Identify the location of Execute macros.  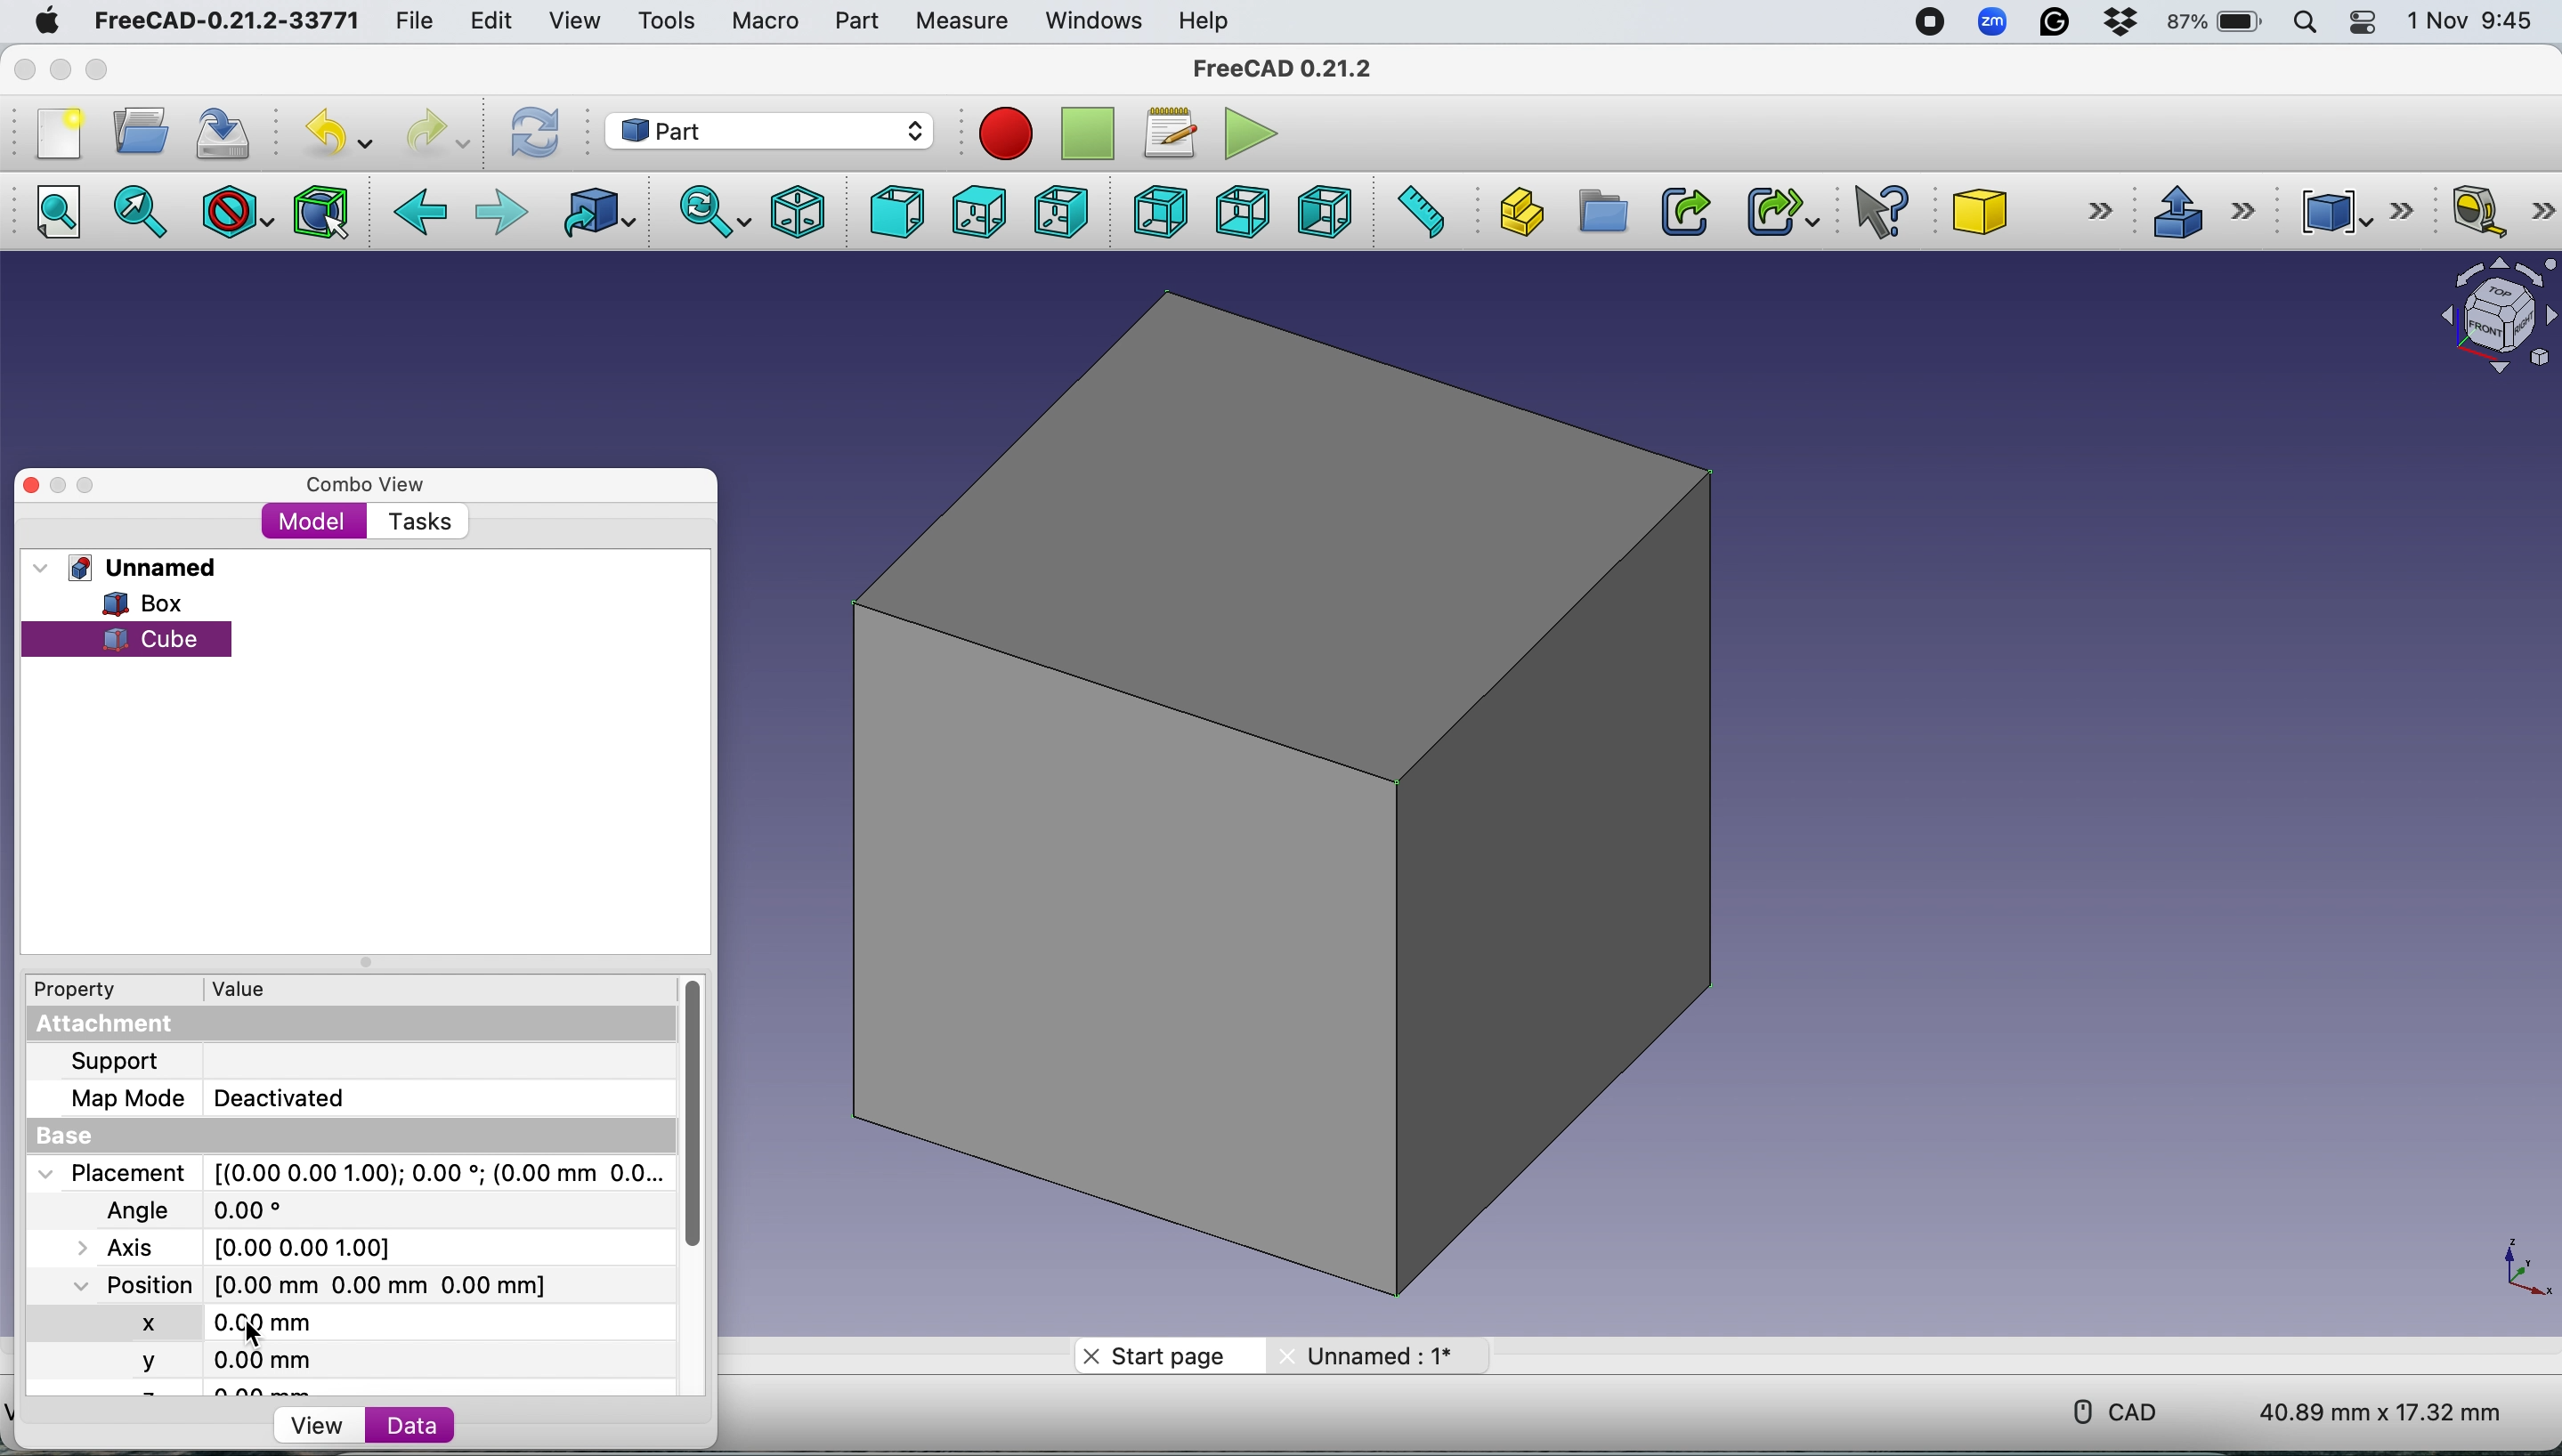
(1256, 131).